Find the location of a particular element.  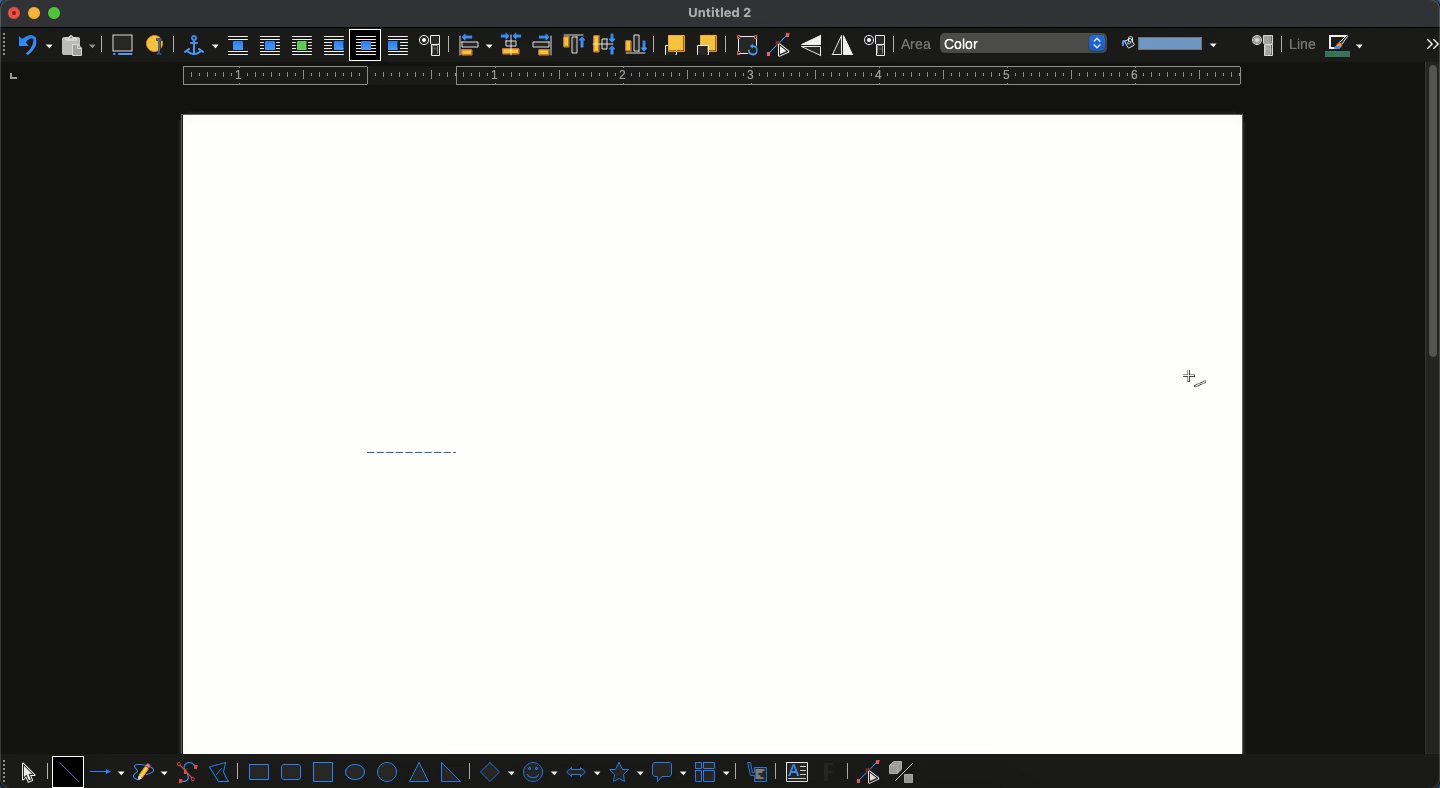

rectangle is located at coordinates (259, 772).